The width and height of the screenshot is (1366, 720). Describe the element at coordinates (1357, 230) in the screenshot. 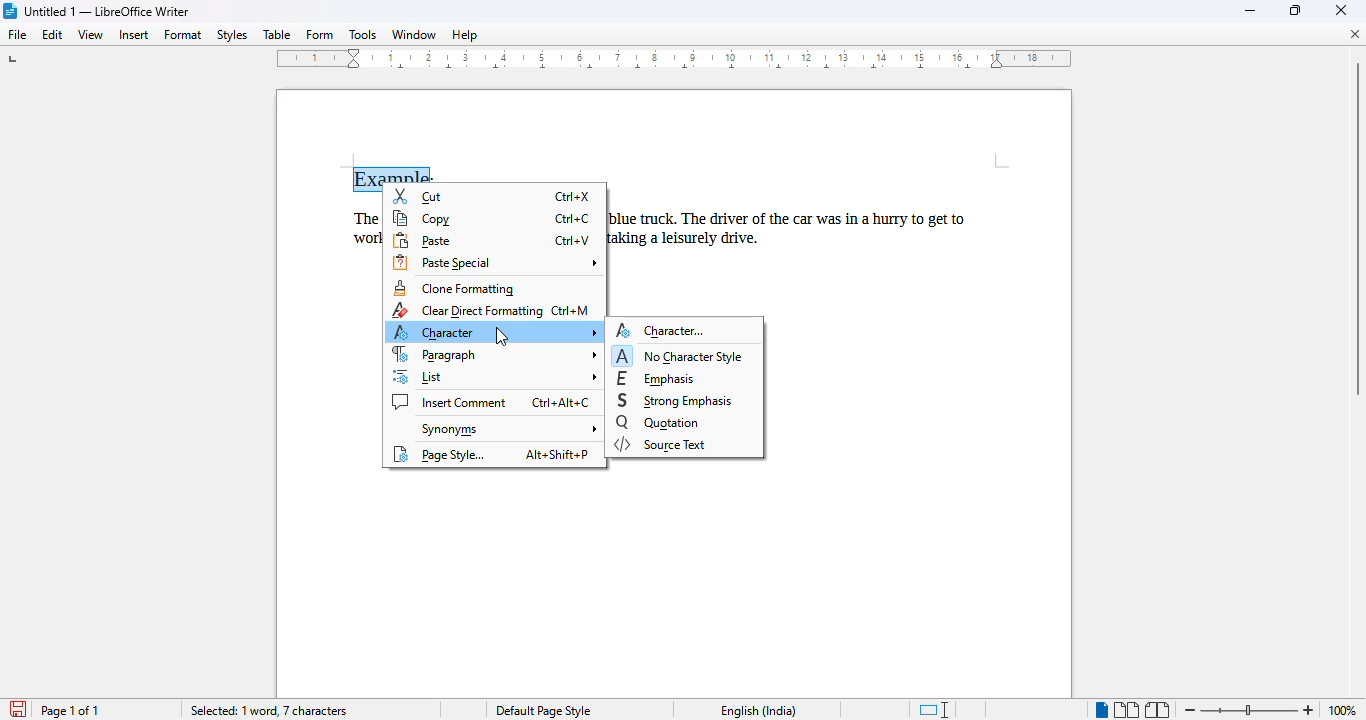

I see `Vertical scroll bar` at that location.